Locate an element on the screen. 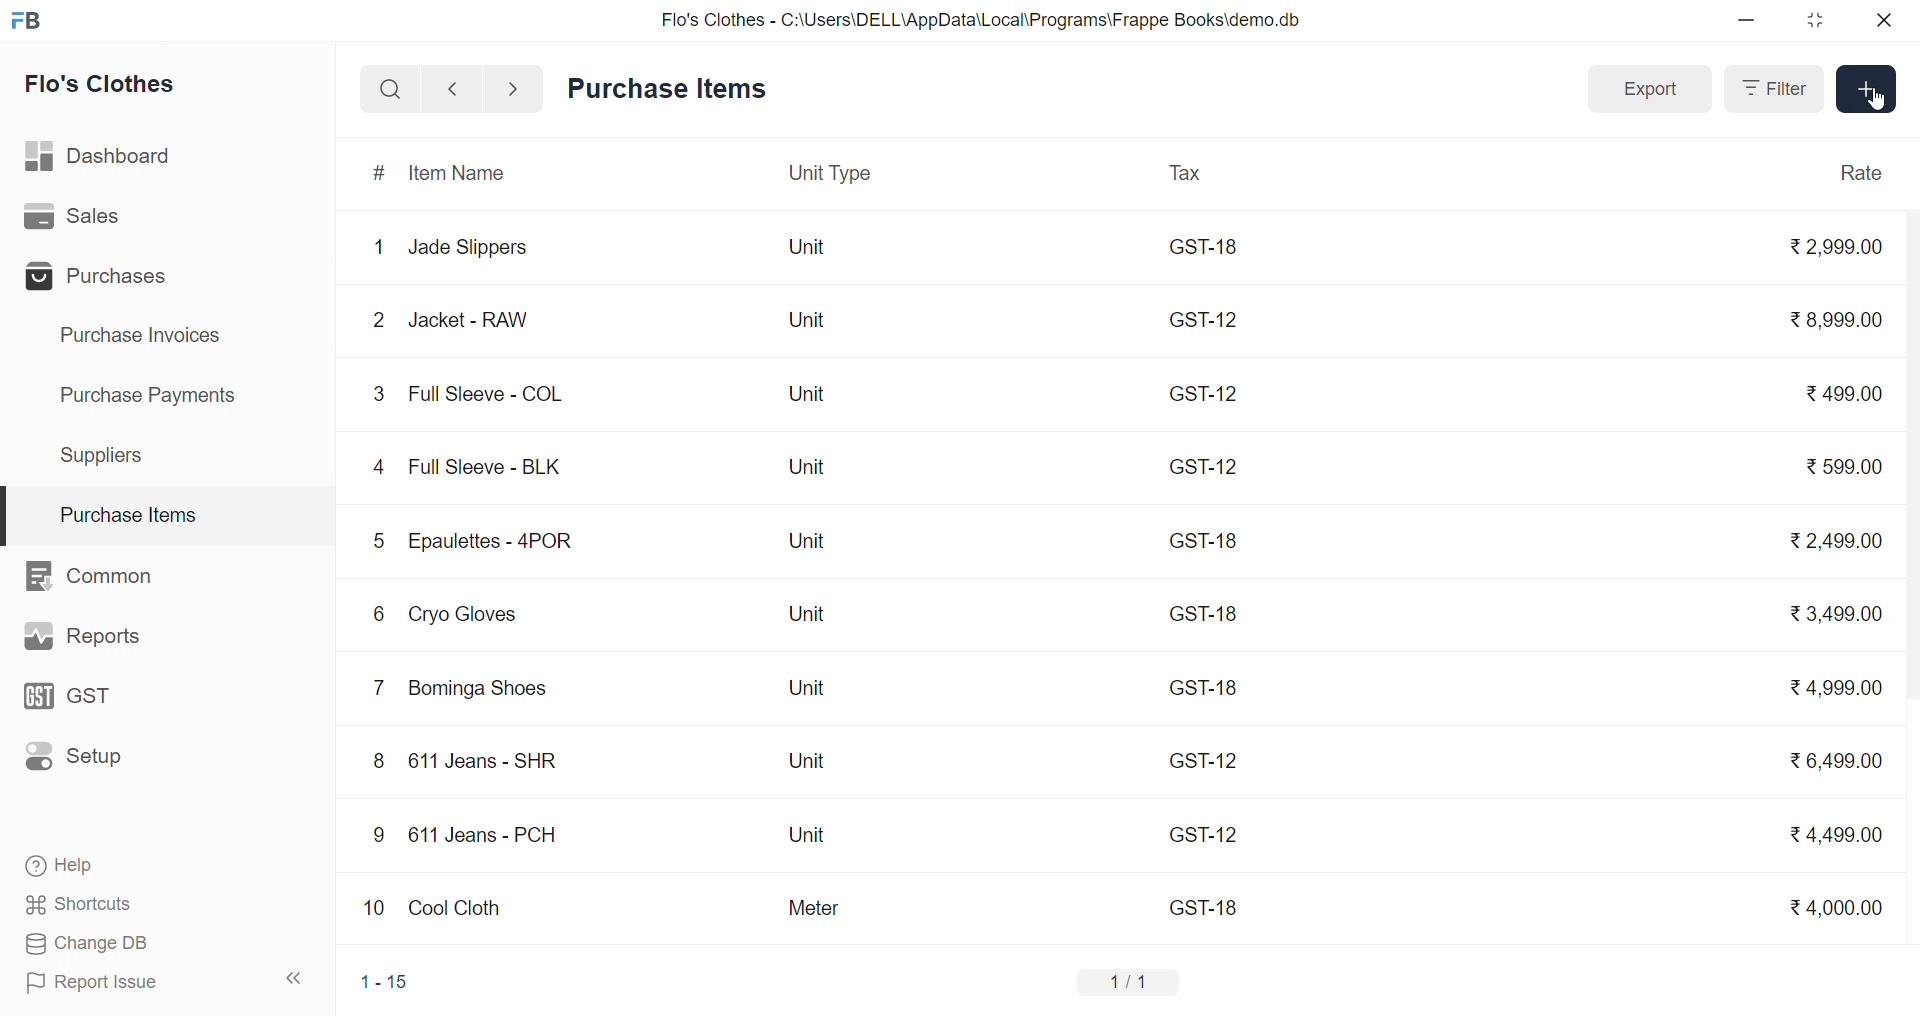  Change DB is located at coordinates (158, 943).